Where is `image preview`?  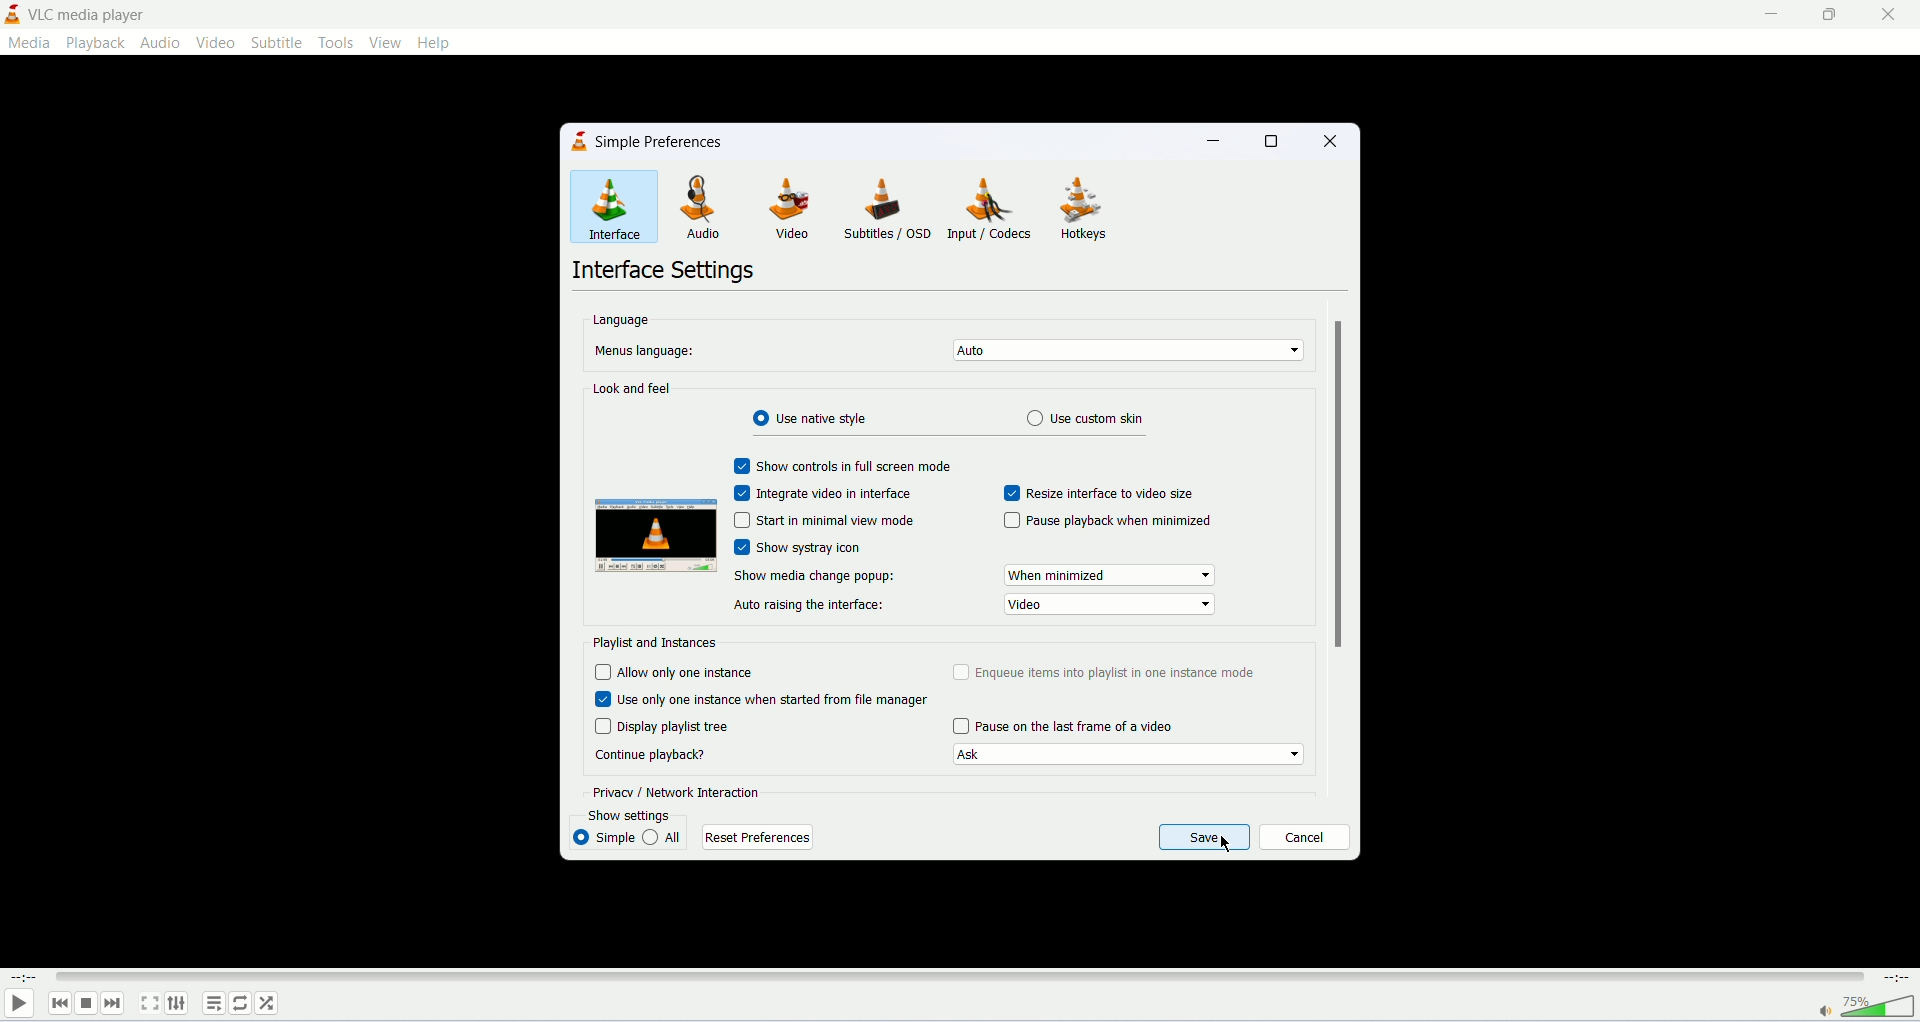 image preview is located at coordinates (655, 536).